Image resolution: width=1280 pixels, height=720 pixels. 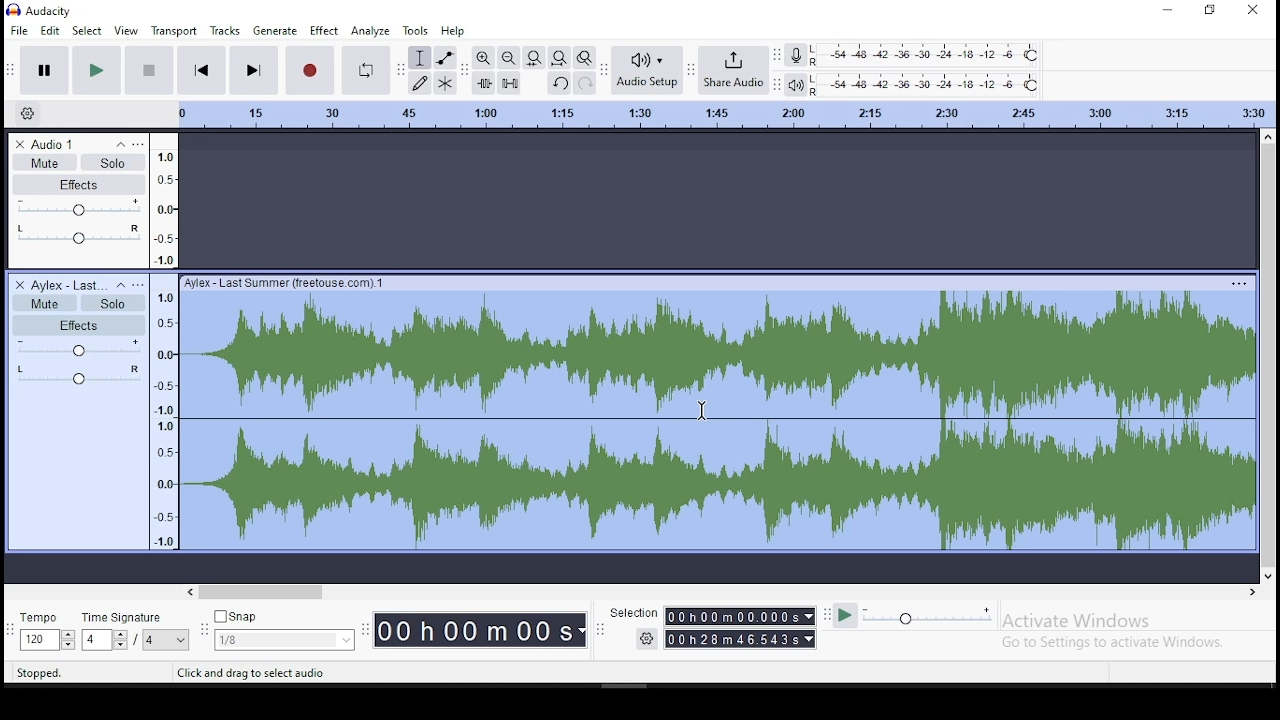 I want to click on help, so click(x=453, y=32).